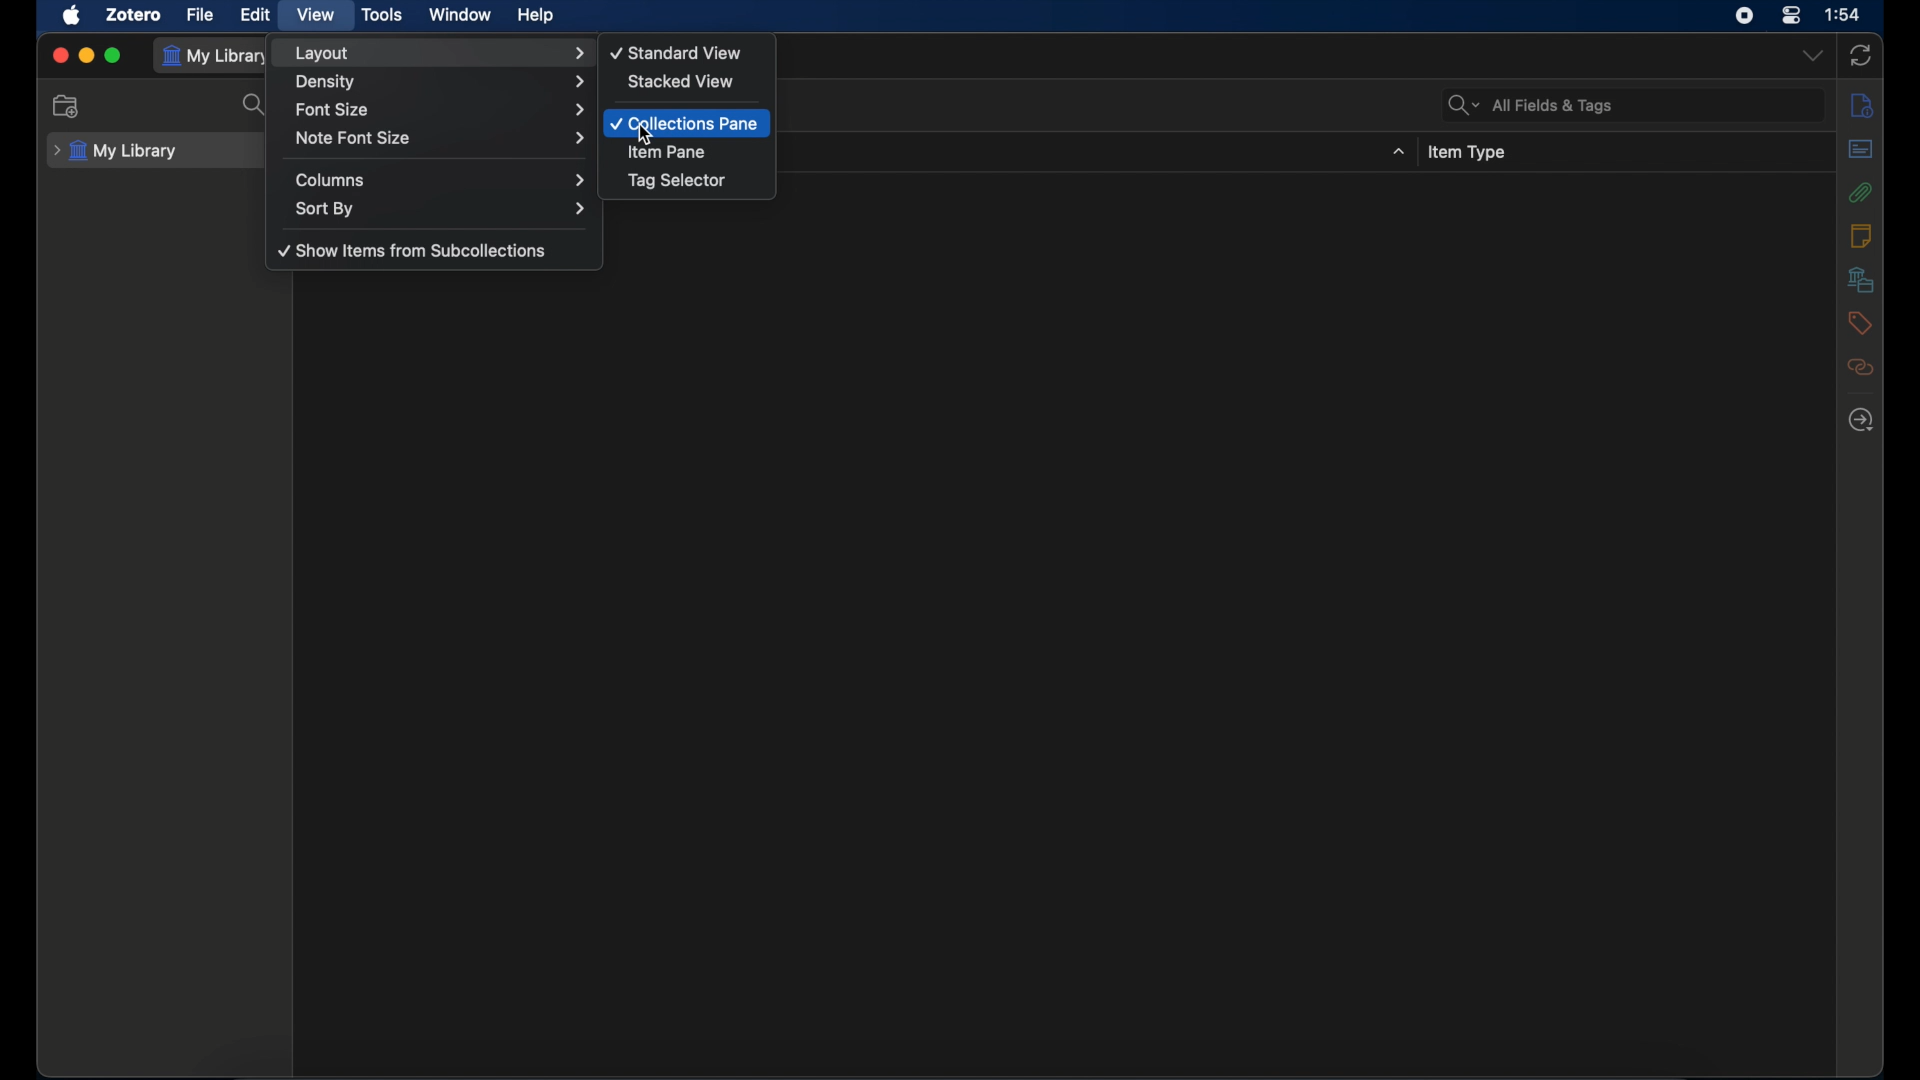 The width and height of the screenshot is (1920, 1080). What do you see at coordinates (1861, 193) in the screenshot?
I see `attachments` at bounding box center [1861, 193].